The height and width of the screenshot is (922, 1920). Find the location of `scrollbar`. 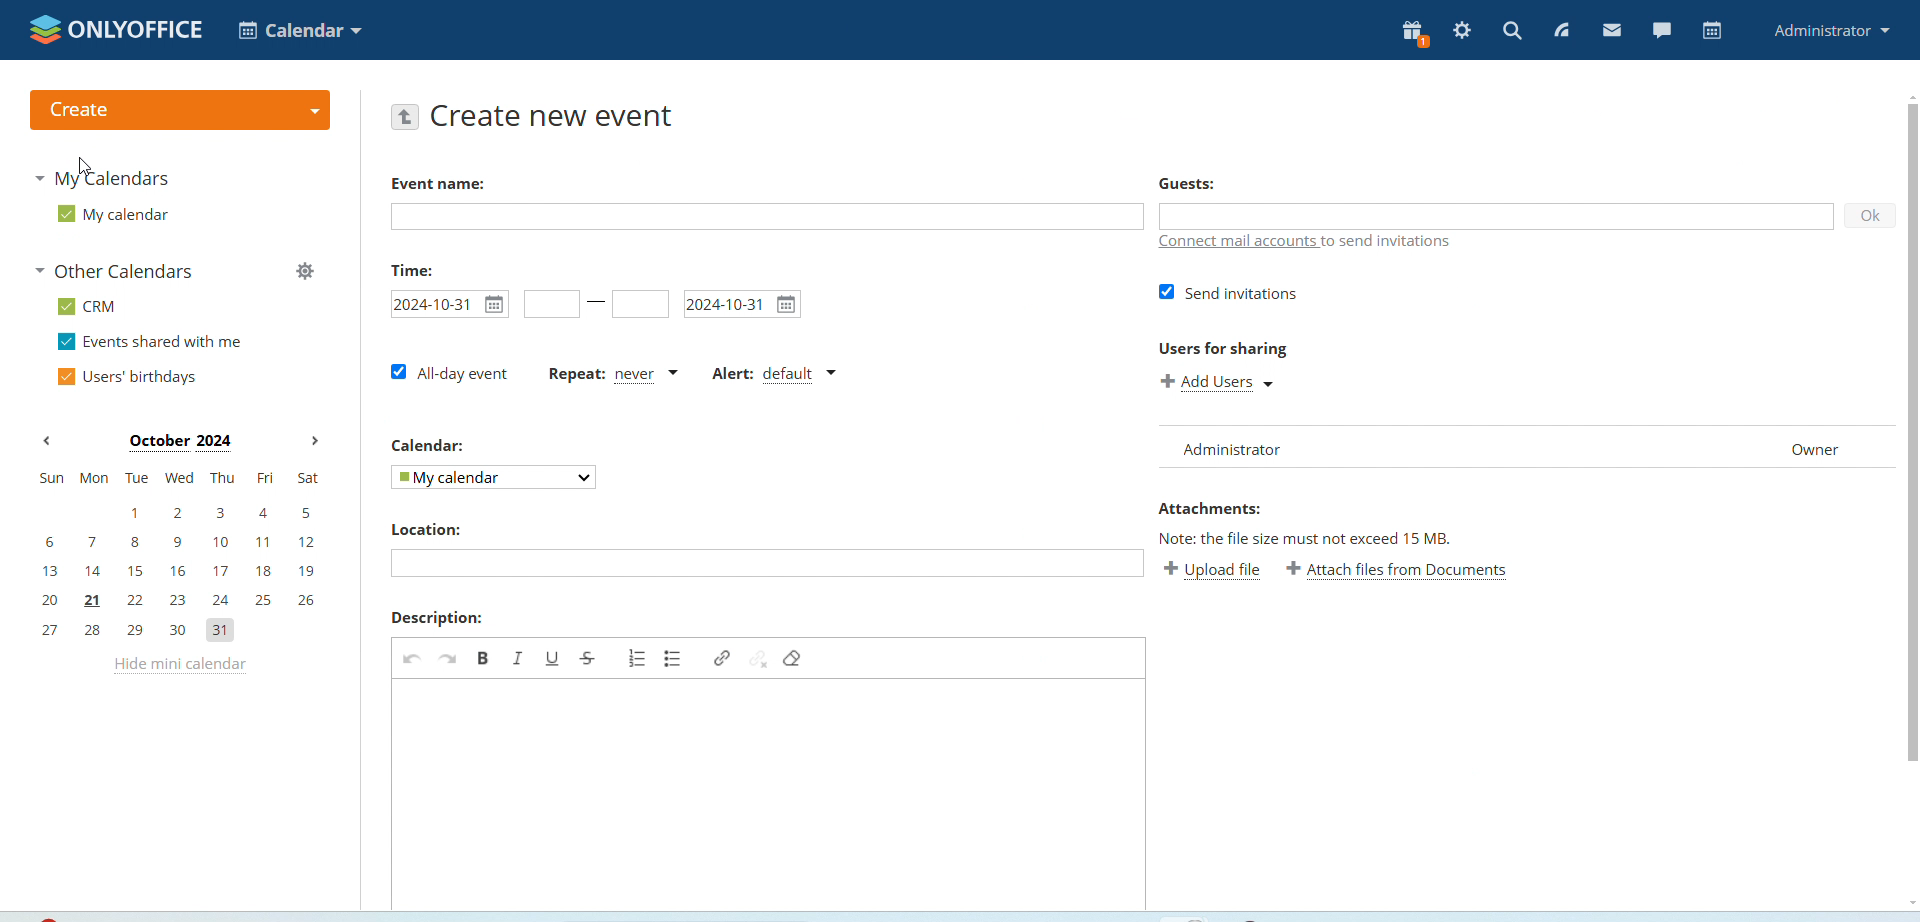

scrollbar is located at coordinates (1912, 431).